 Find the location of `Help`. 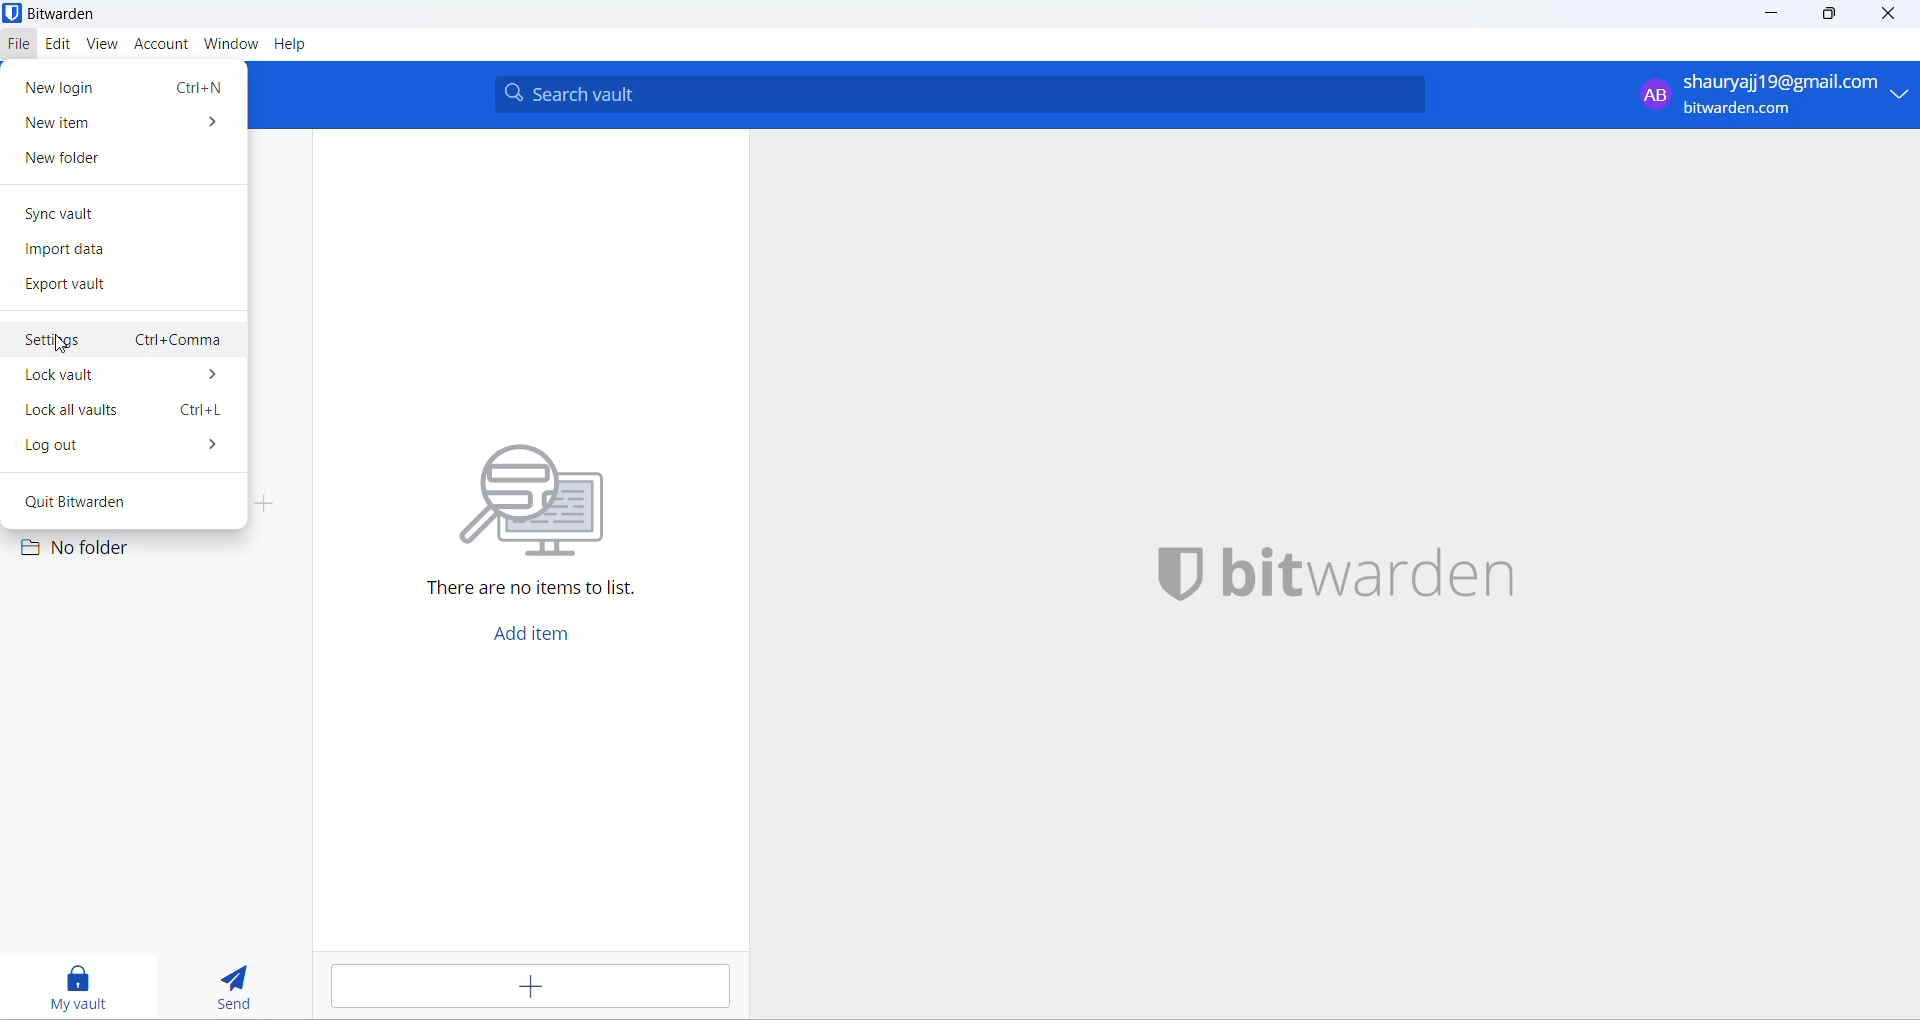

Help is located at coordinates (290, 44).